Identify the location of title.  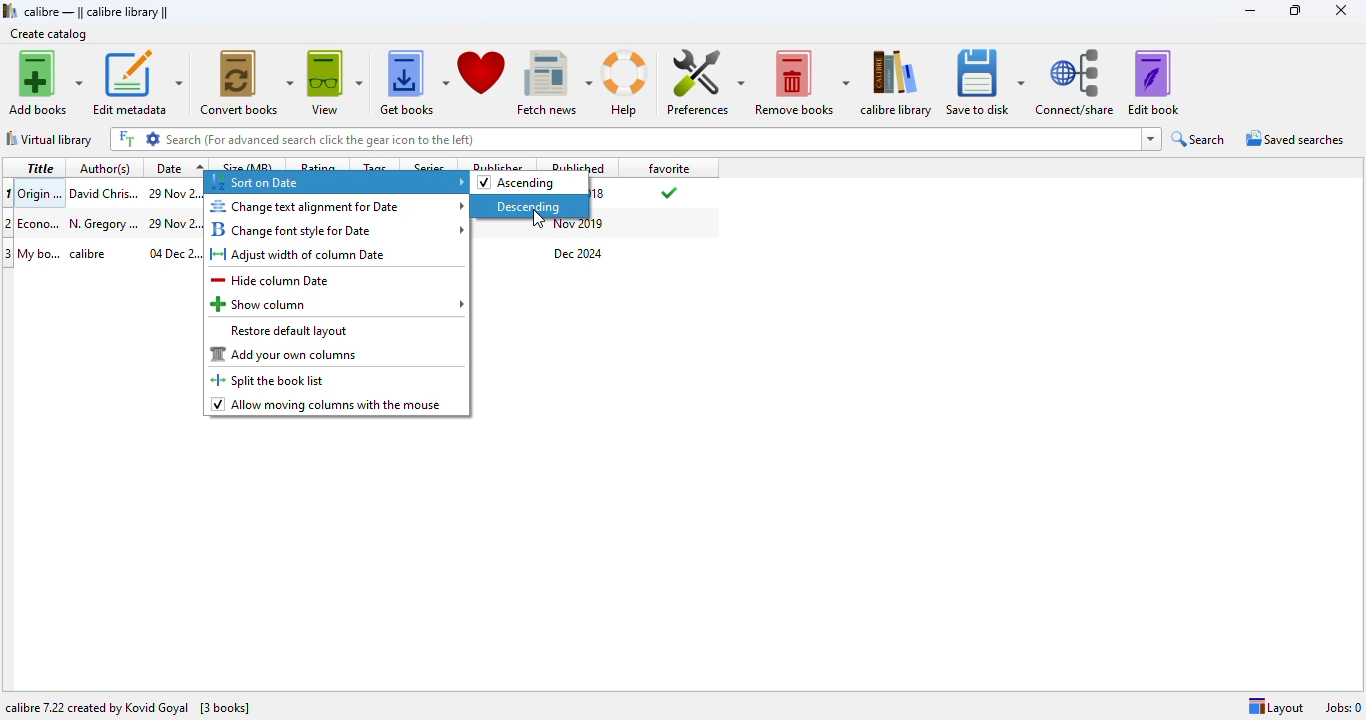
(40, 222).